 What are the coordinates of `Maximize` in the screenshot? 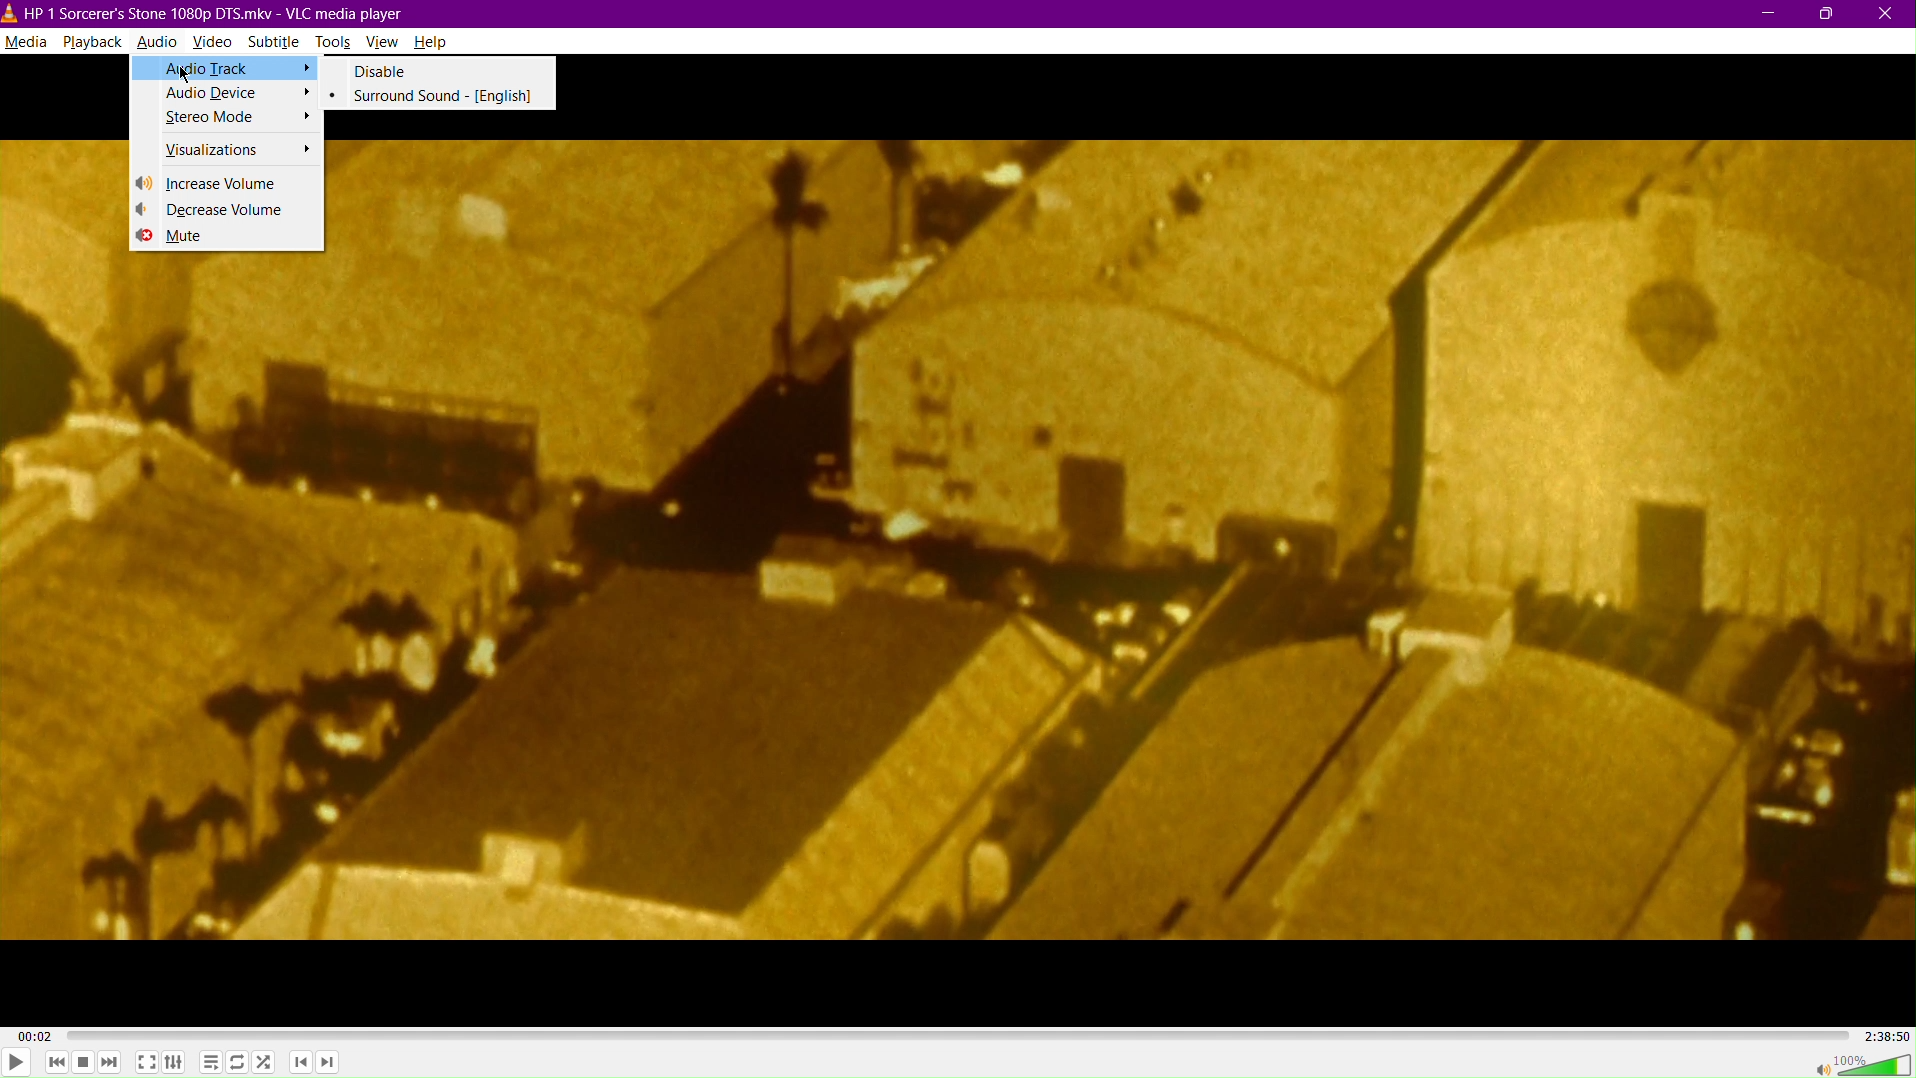 It's located at (1828, 13).